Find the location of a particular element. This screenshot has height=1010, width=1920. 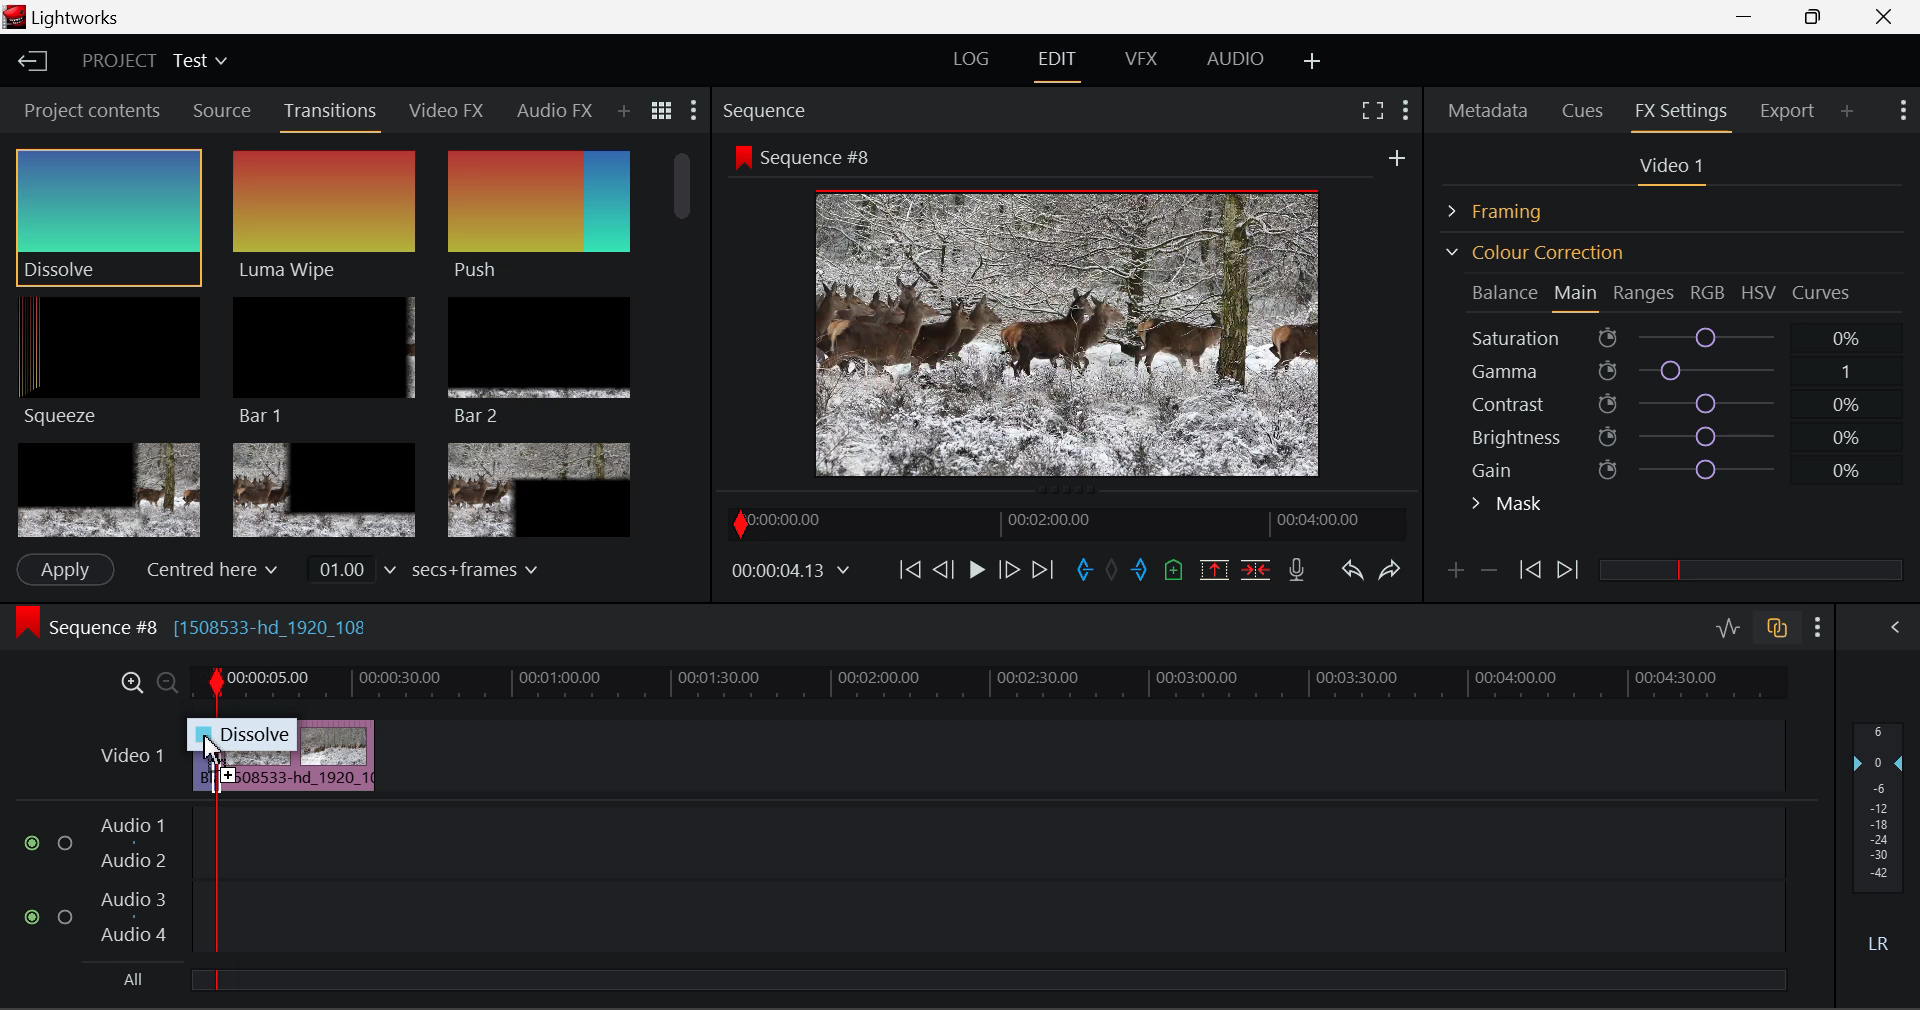

Sequence #8 is located at coordinates (220, 622).